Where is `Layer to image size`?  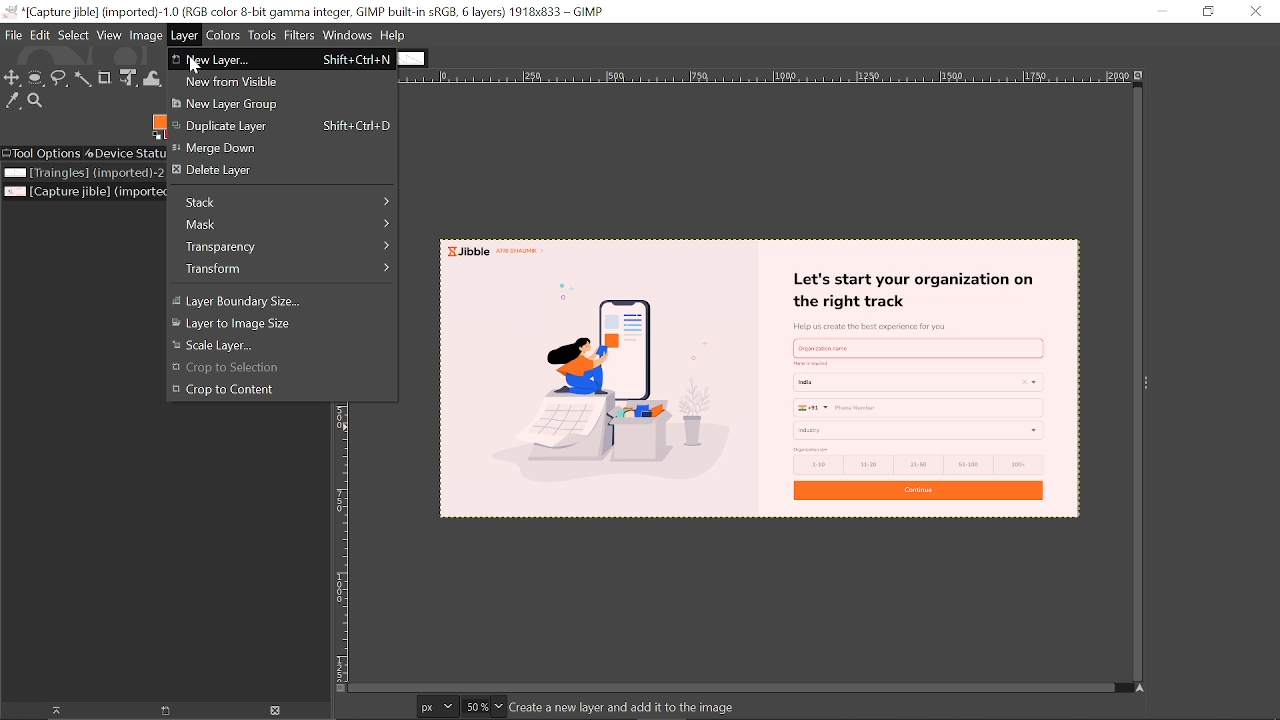 Layer to image size is located at coordinates (268, 322).